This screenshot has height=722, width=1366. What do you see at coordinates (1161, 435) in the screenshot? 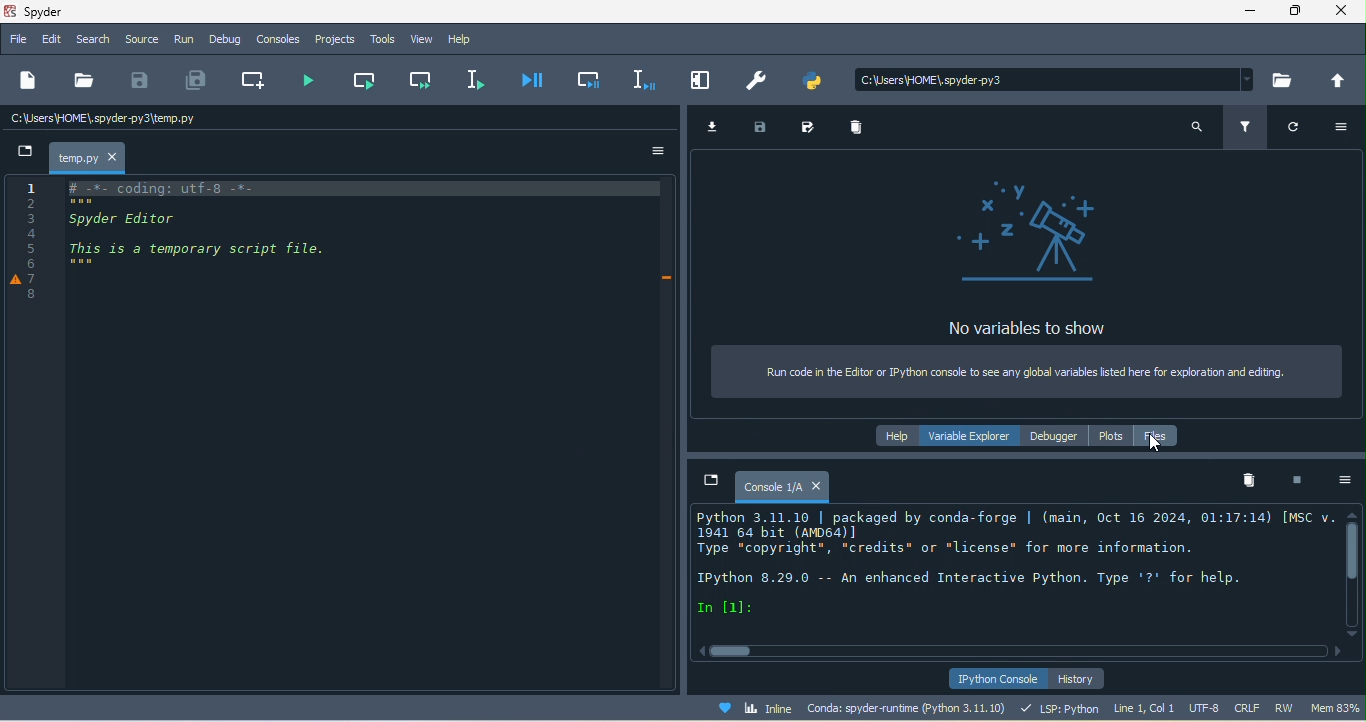
I see `file` at bounding box center [1161, 435].